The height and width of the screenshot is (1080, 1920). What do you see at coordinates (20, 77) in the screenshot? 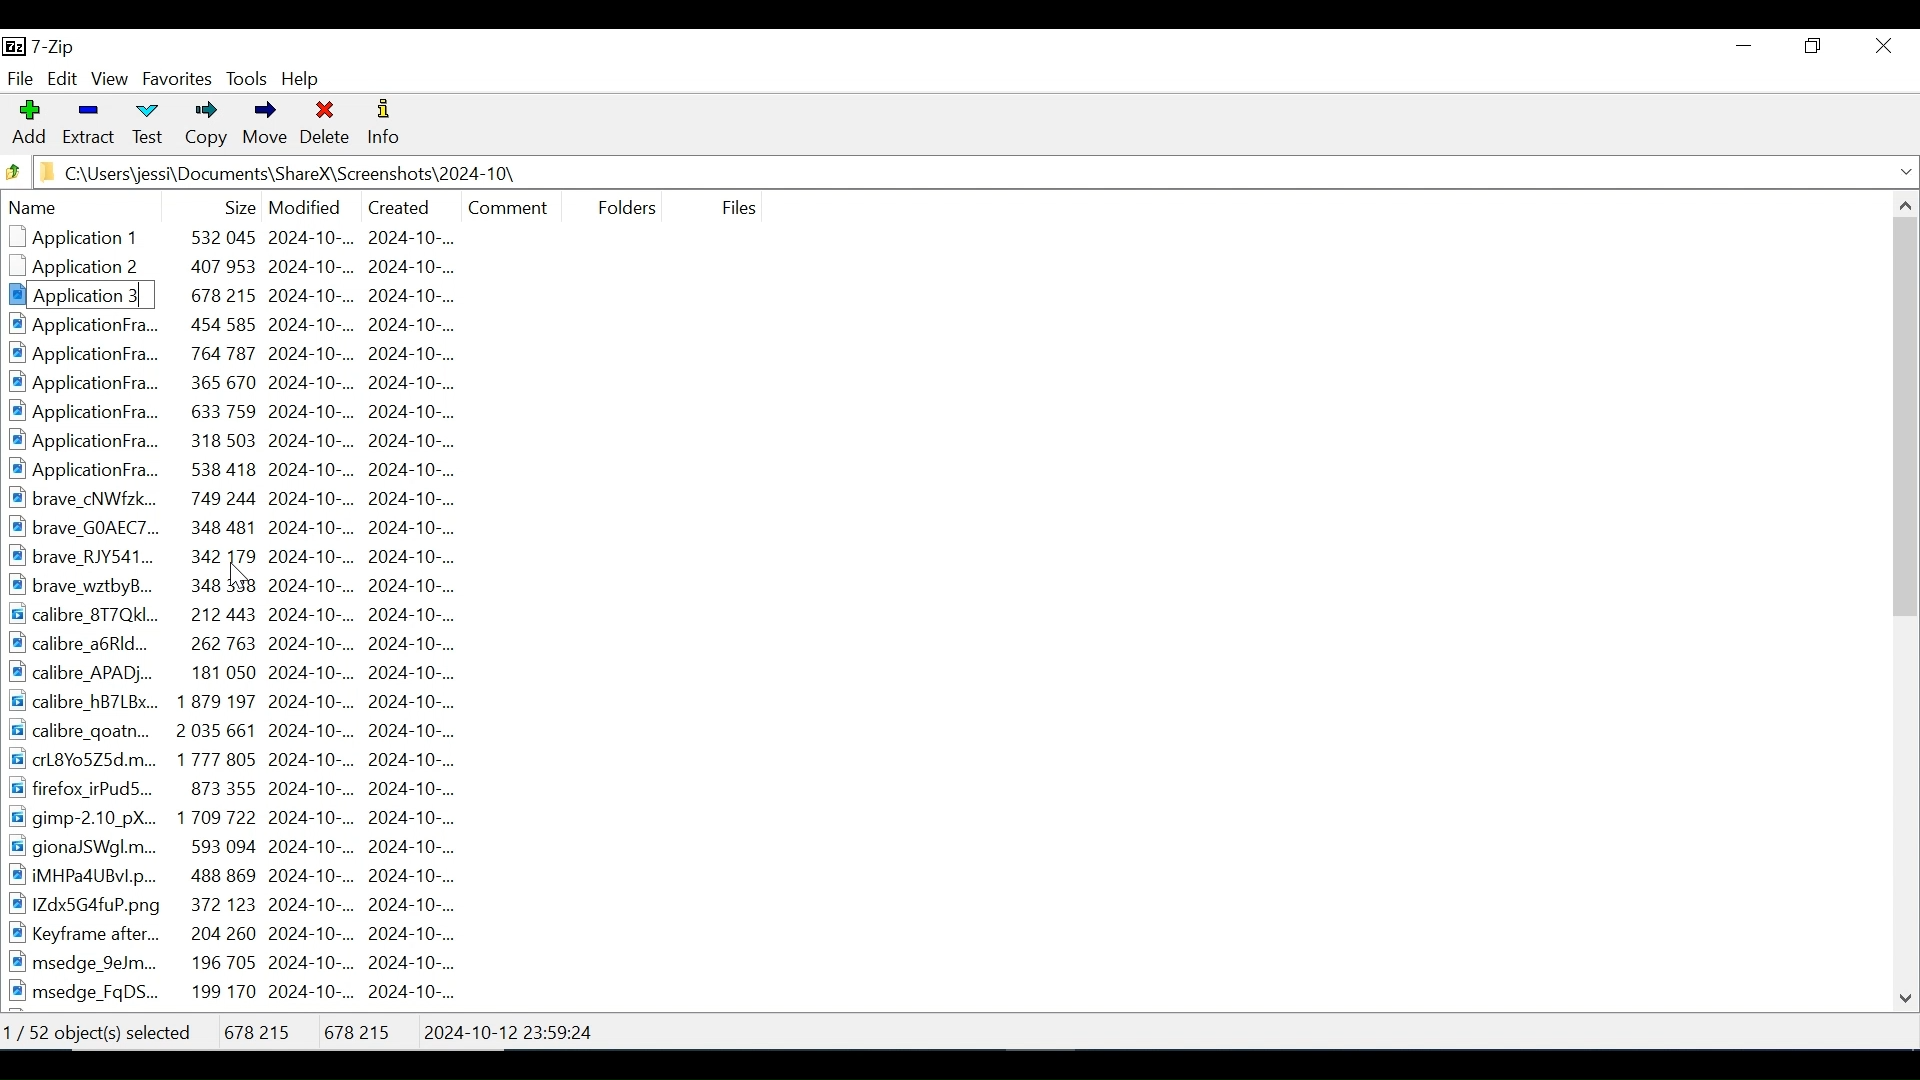
I see `File` at bounding box center [20, 77].